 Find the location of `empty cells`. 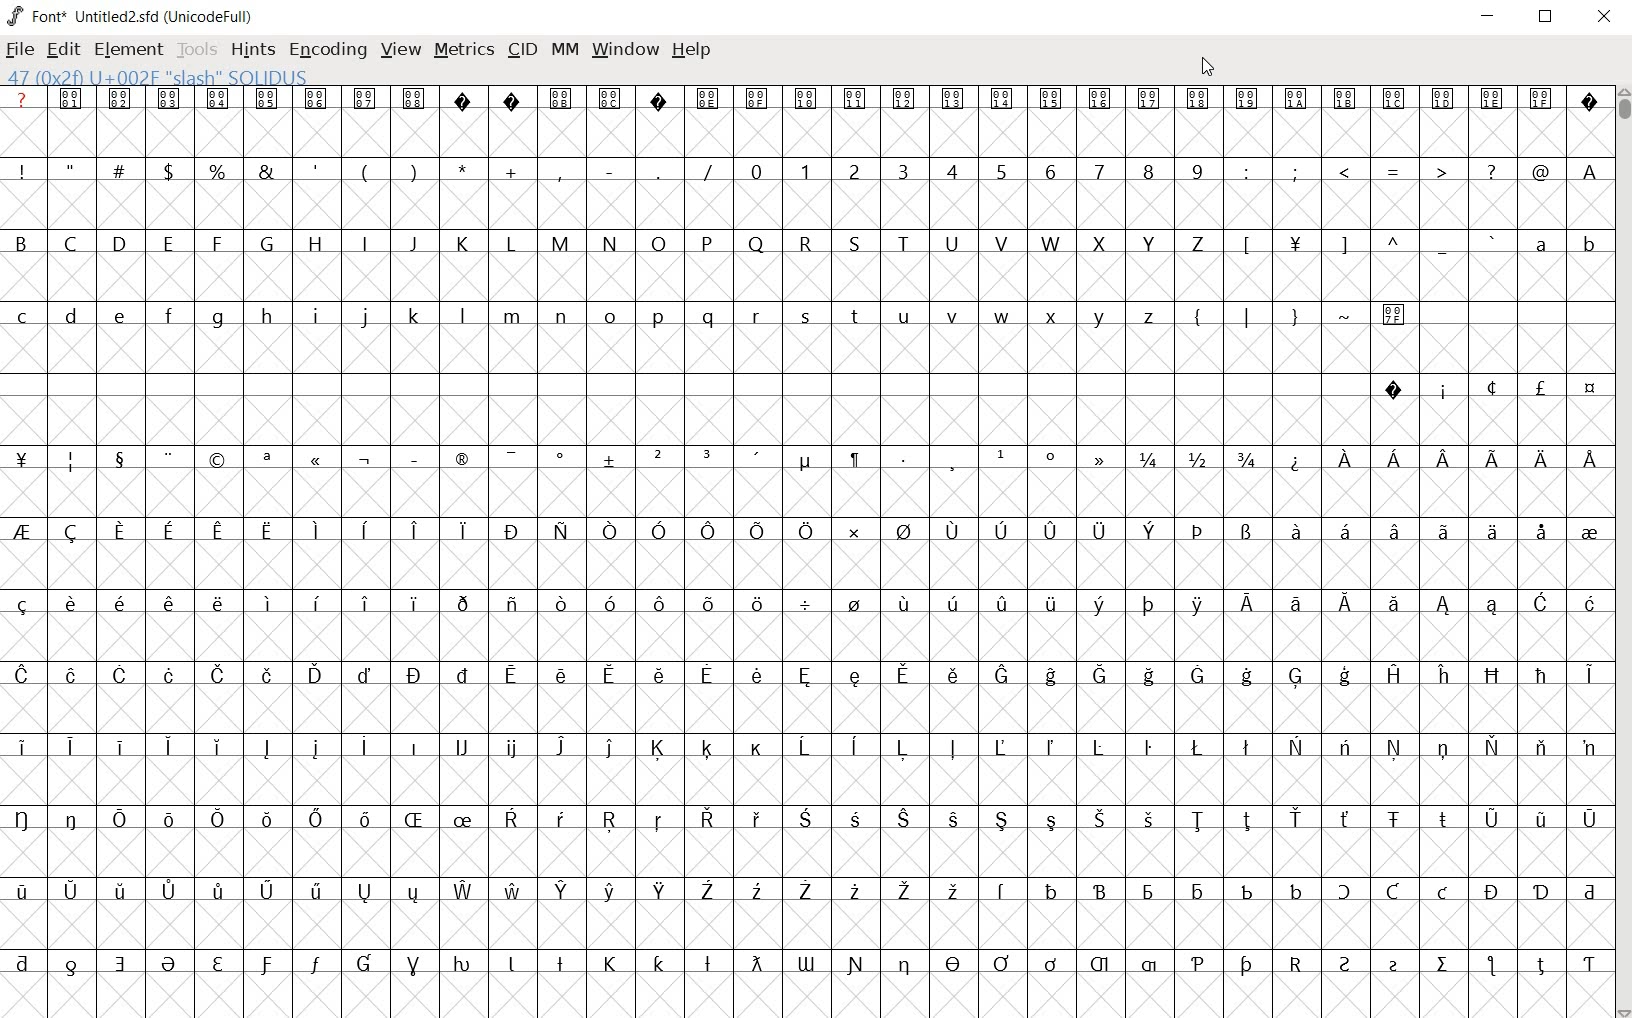

empty cells is located at coordinates (810, 636).